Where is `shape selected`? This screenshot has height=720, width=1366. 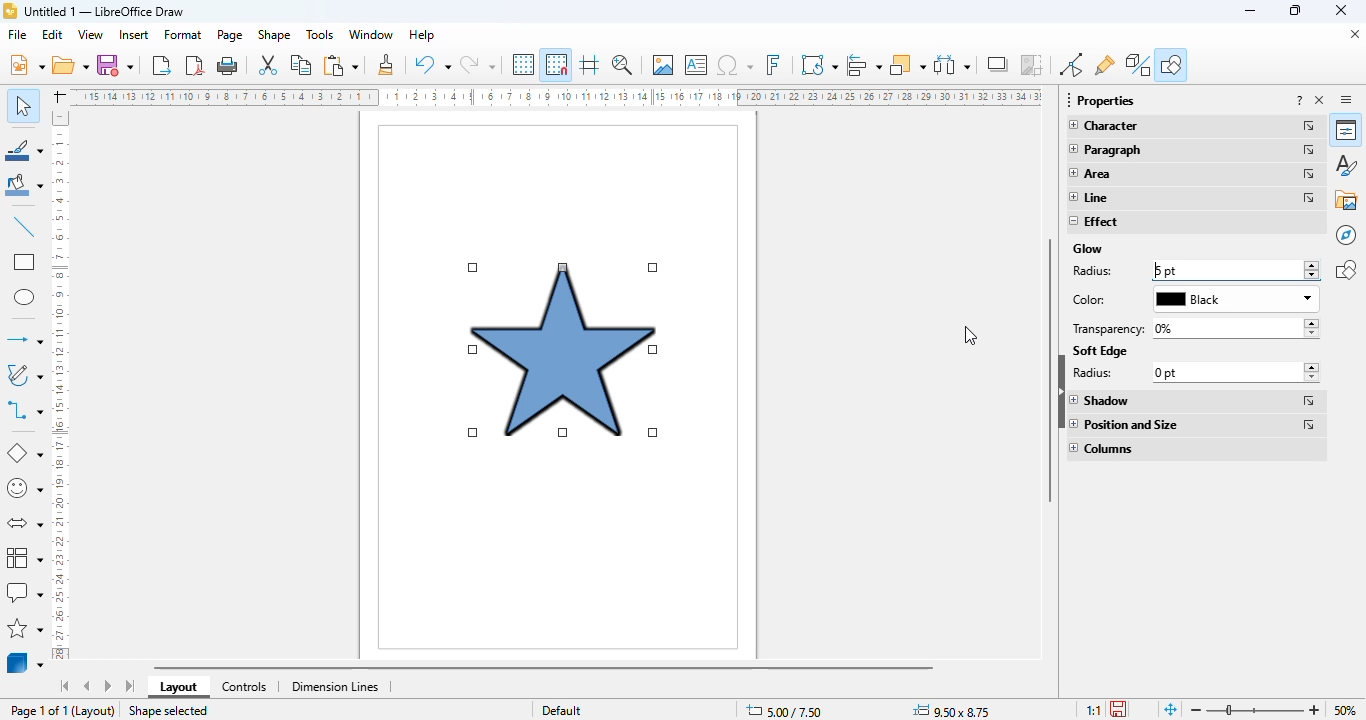
shape selected is located at coordinates (169, 710).